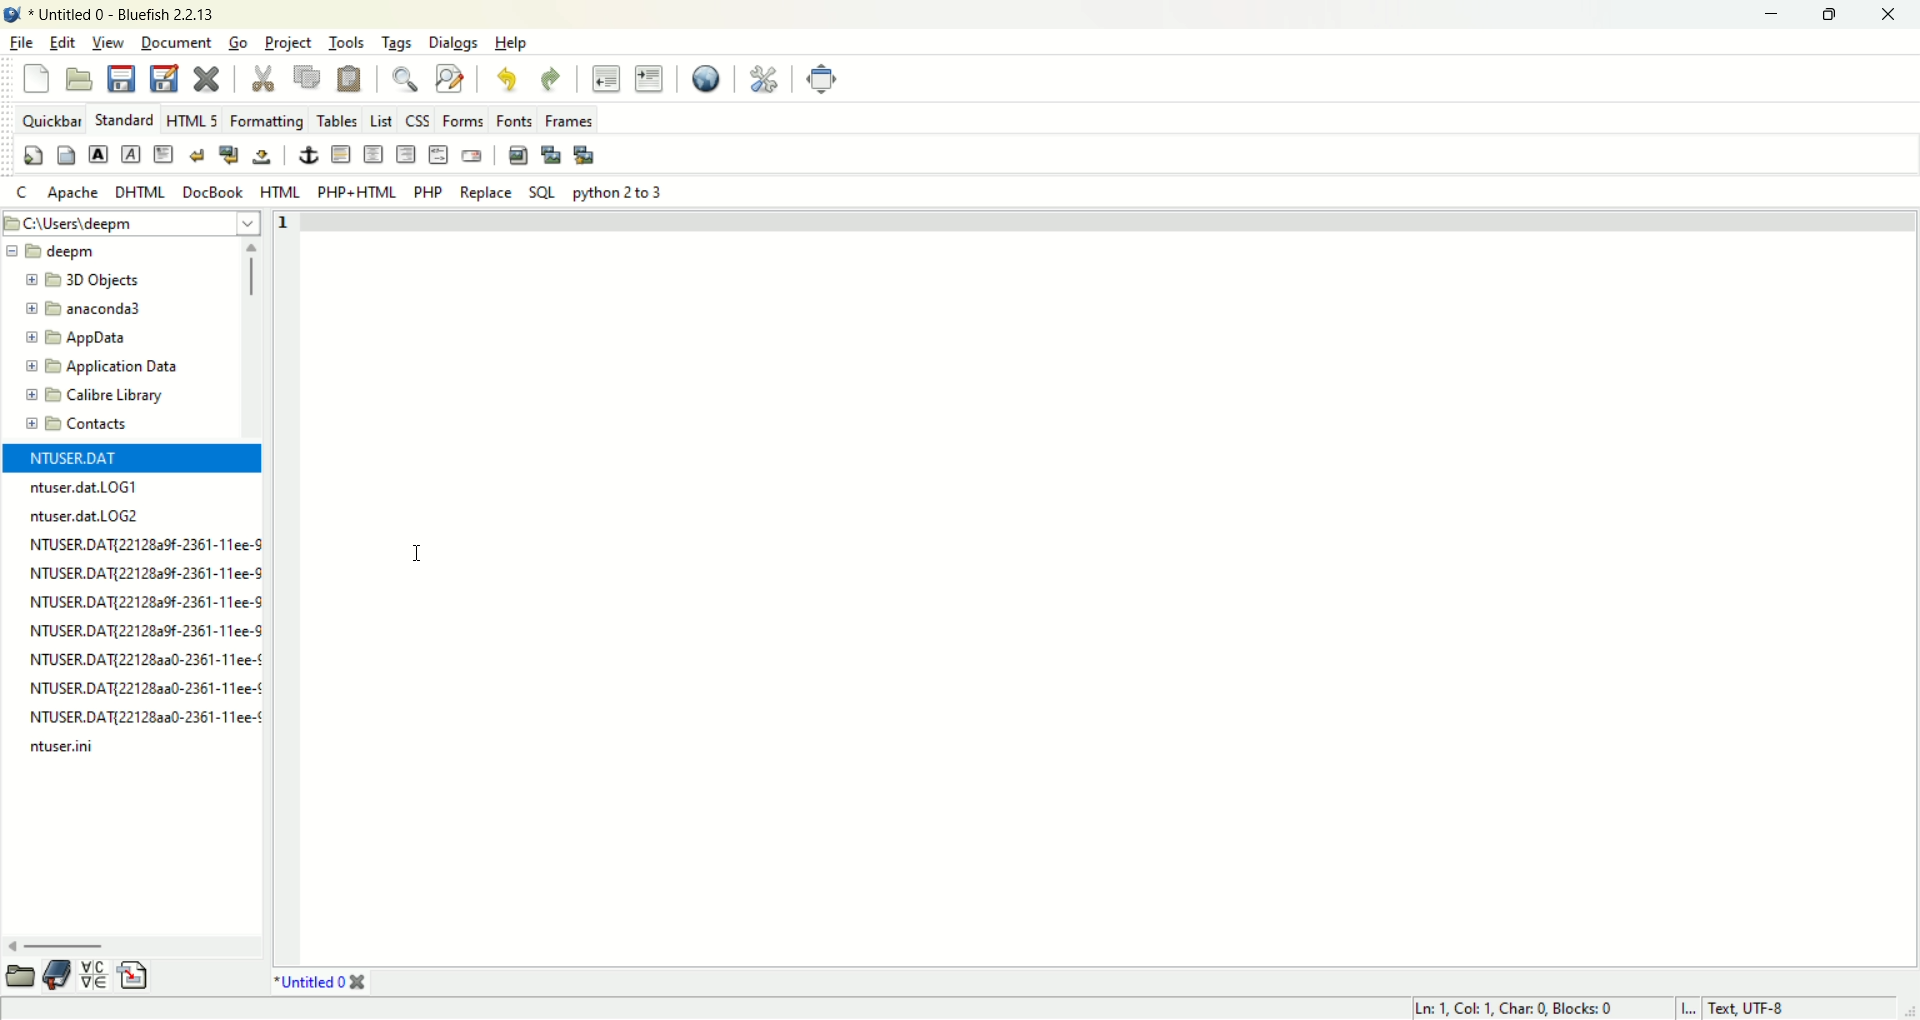 This screenshot has height=1020, width=1920. I want to click on PHP, so click(426, 190).